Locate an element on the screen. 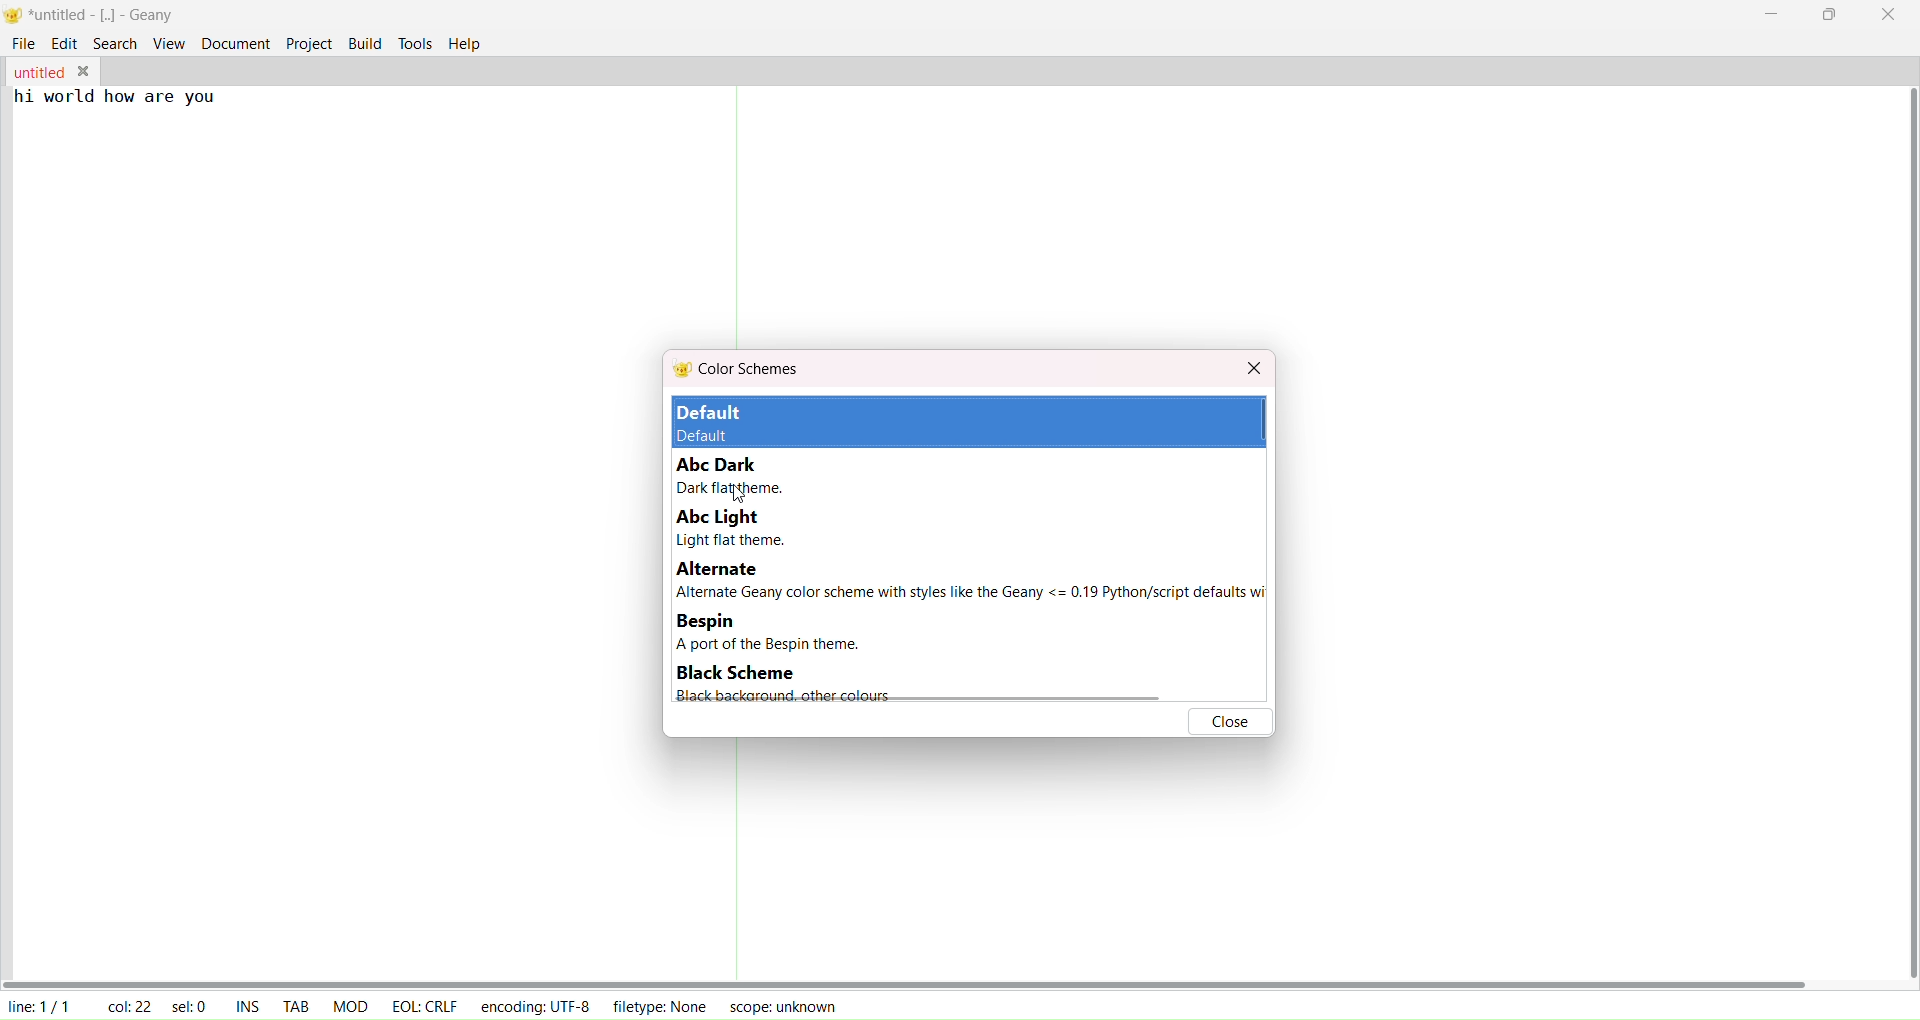 Image resolution: width=1920 pixels, height=1020 pixels. close is located at coordinates (1229, 720).